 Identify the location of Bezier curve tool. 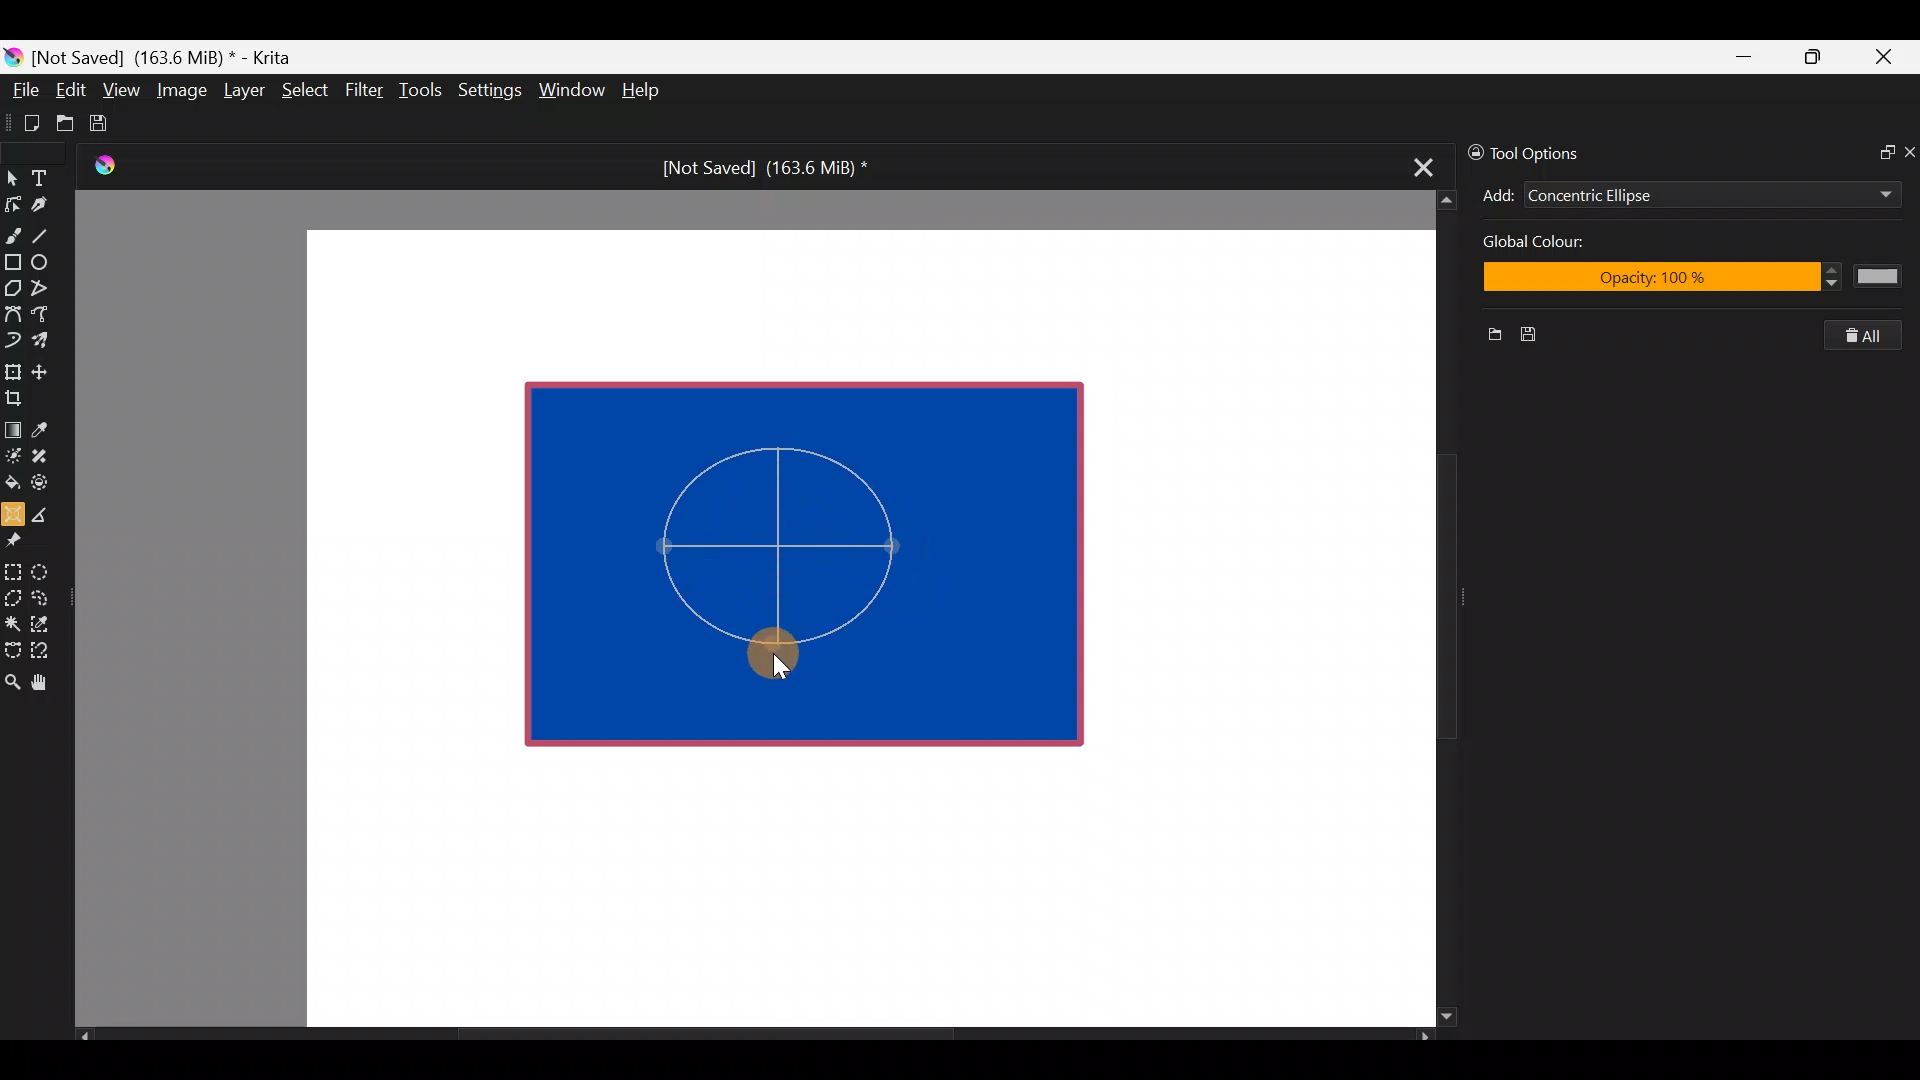
(12, 316).